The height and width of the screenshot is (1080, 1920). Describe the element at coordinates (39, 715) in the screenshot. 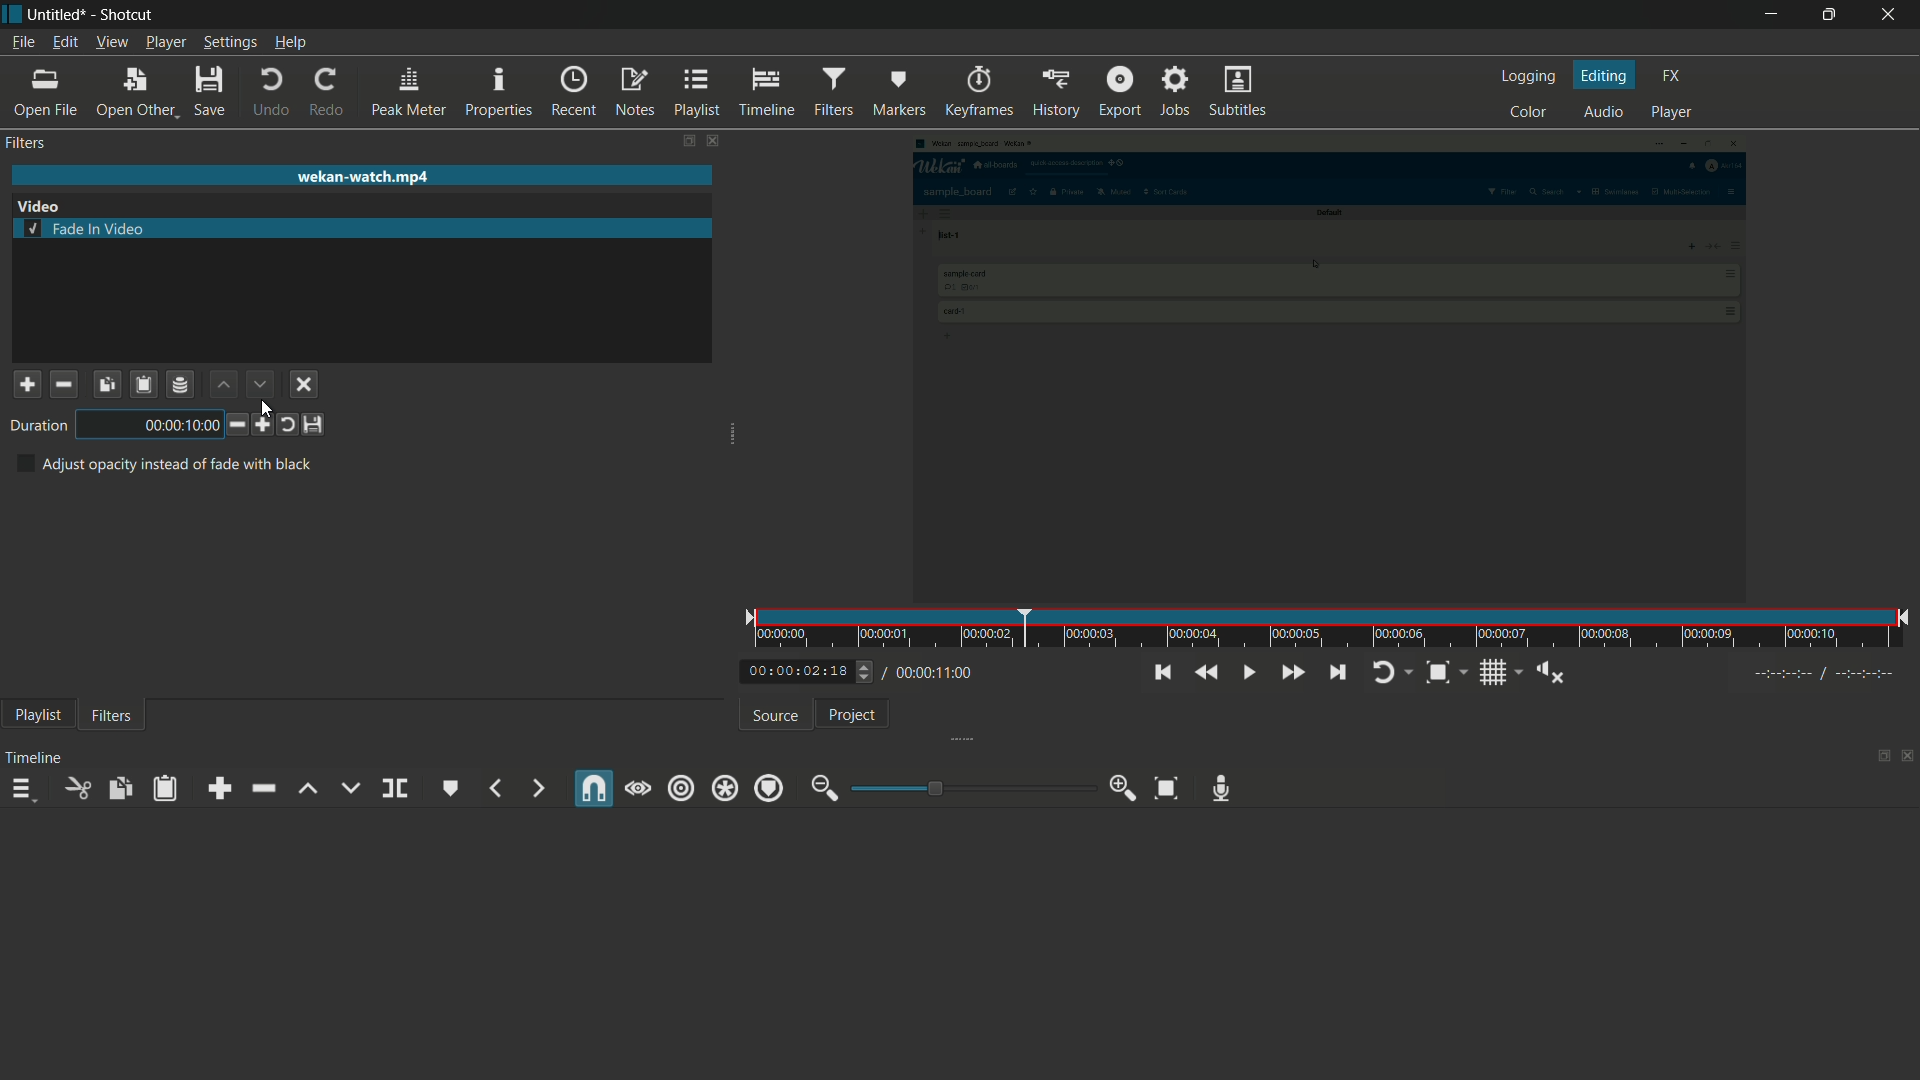

I see `playlist` at that location.